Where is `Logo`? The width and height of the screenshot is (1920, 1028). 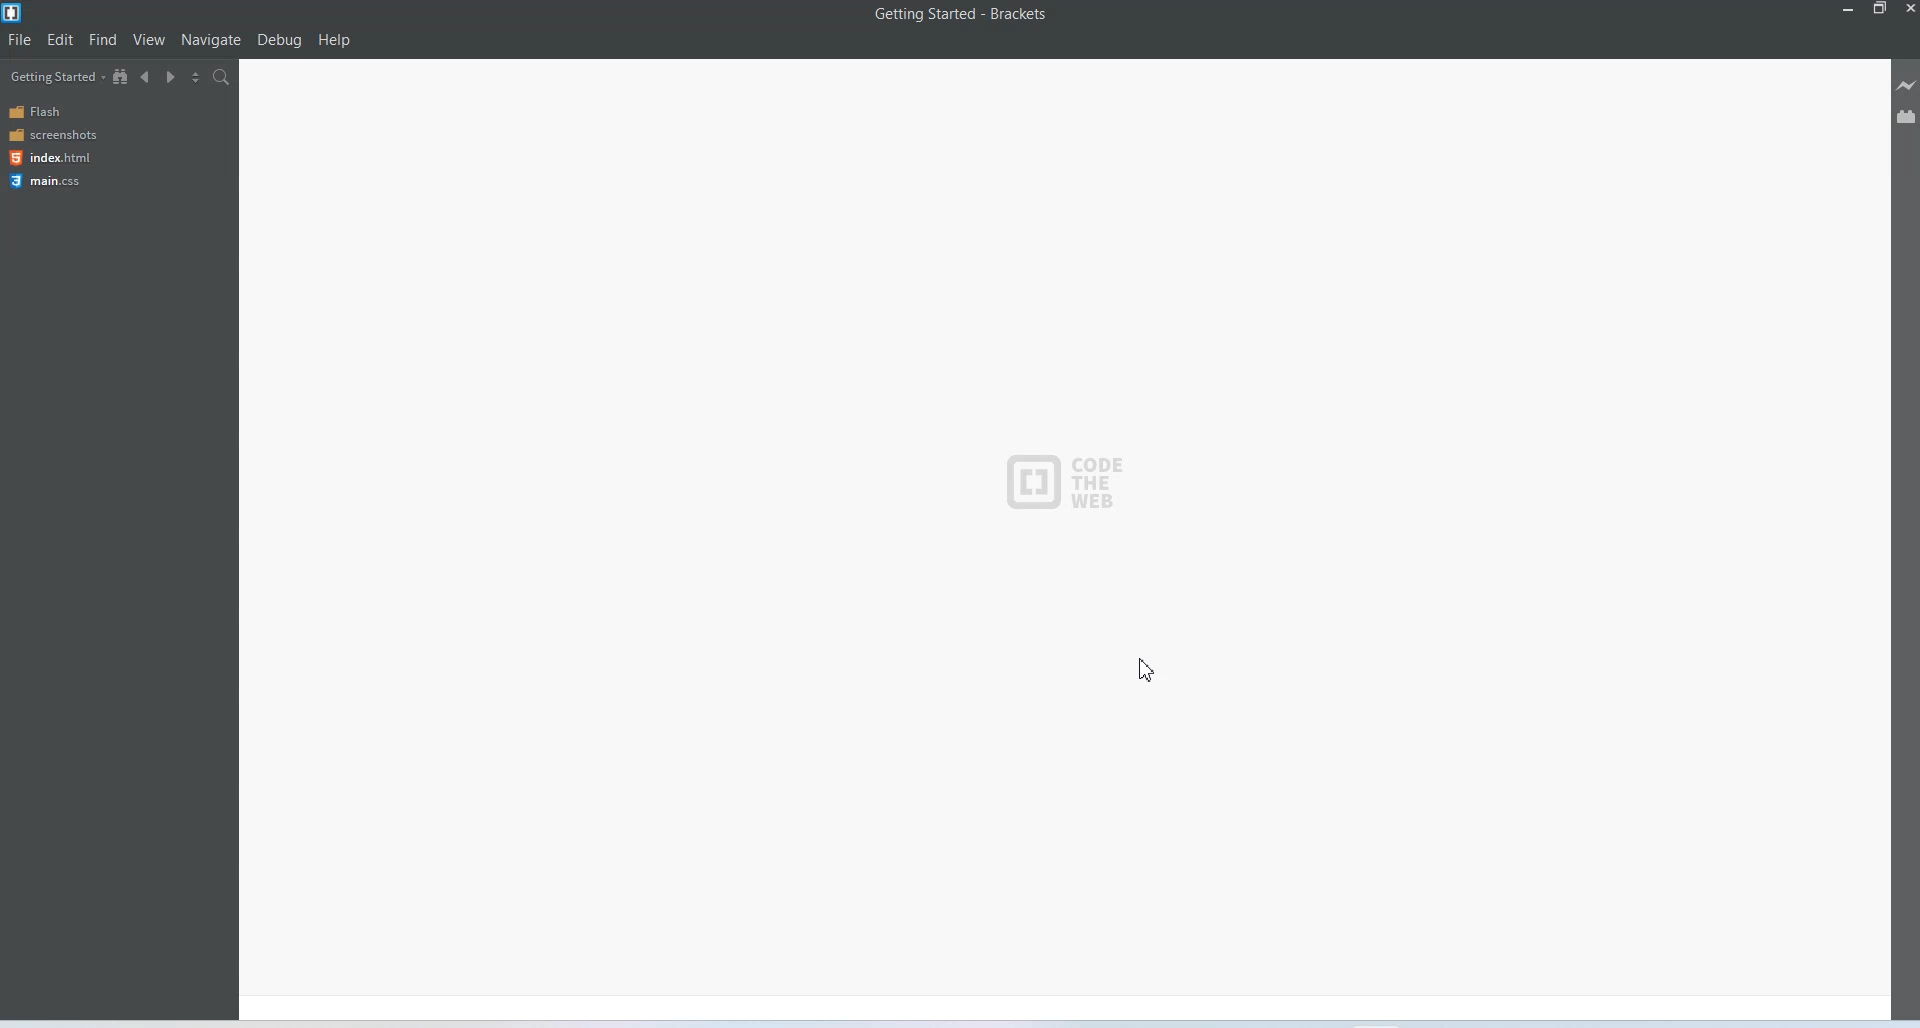
Logo is located at coordinates (14, 13).